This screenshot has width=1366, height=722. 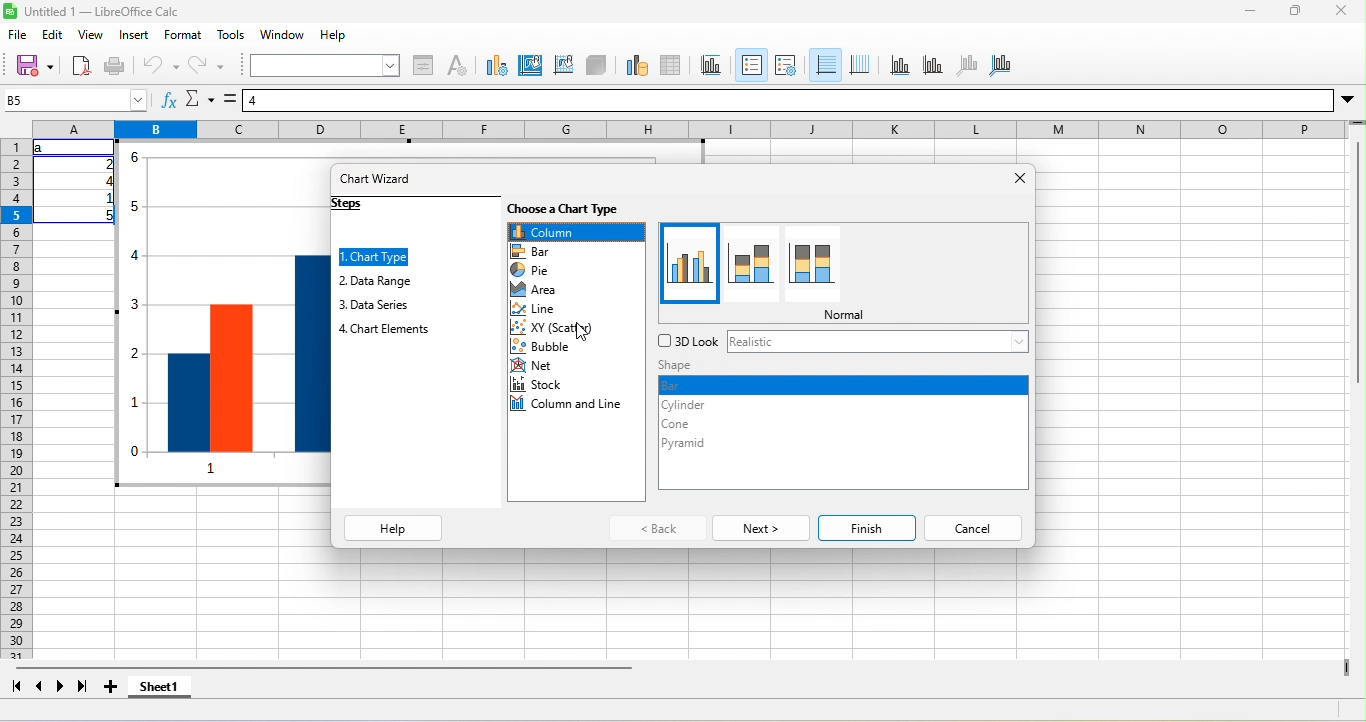 I want to click on cancel, so click(x=973, y=528).